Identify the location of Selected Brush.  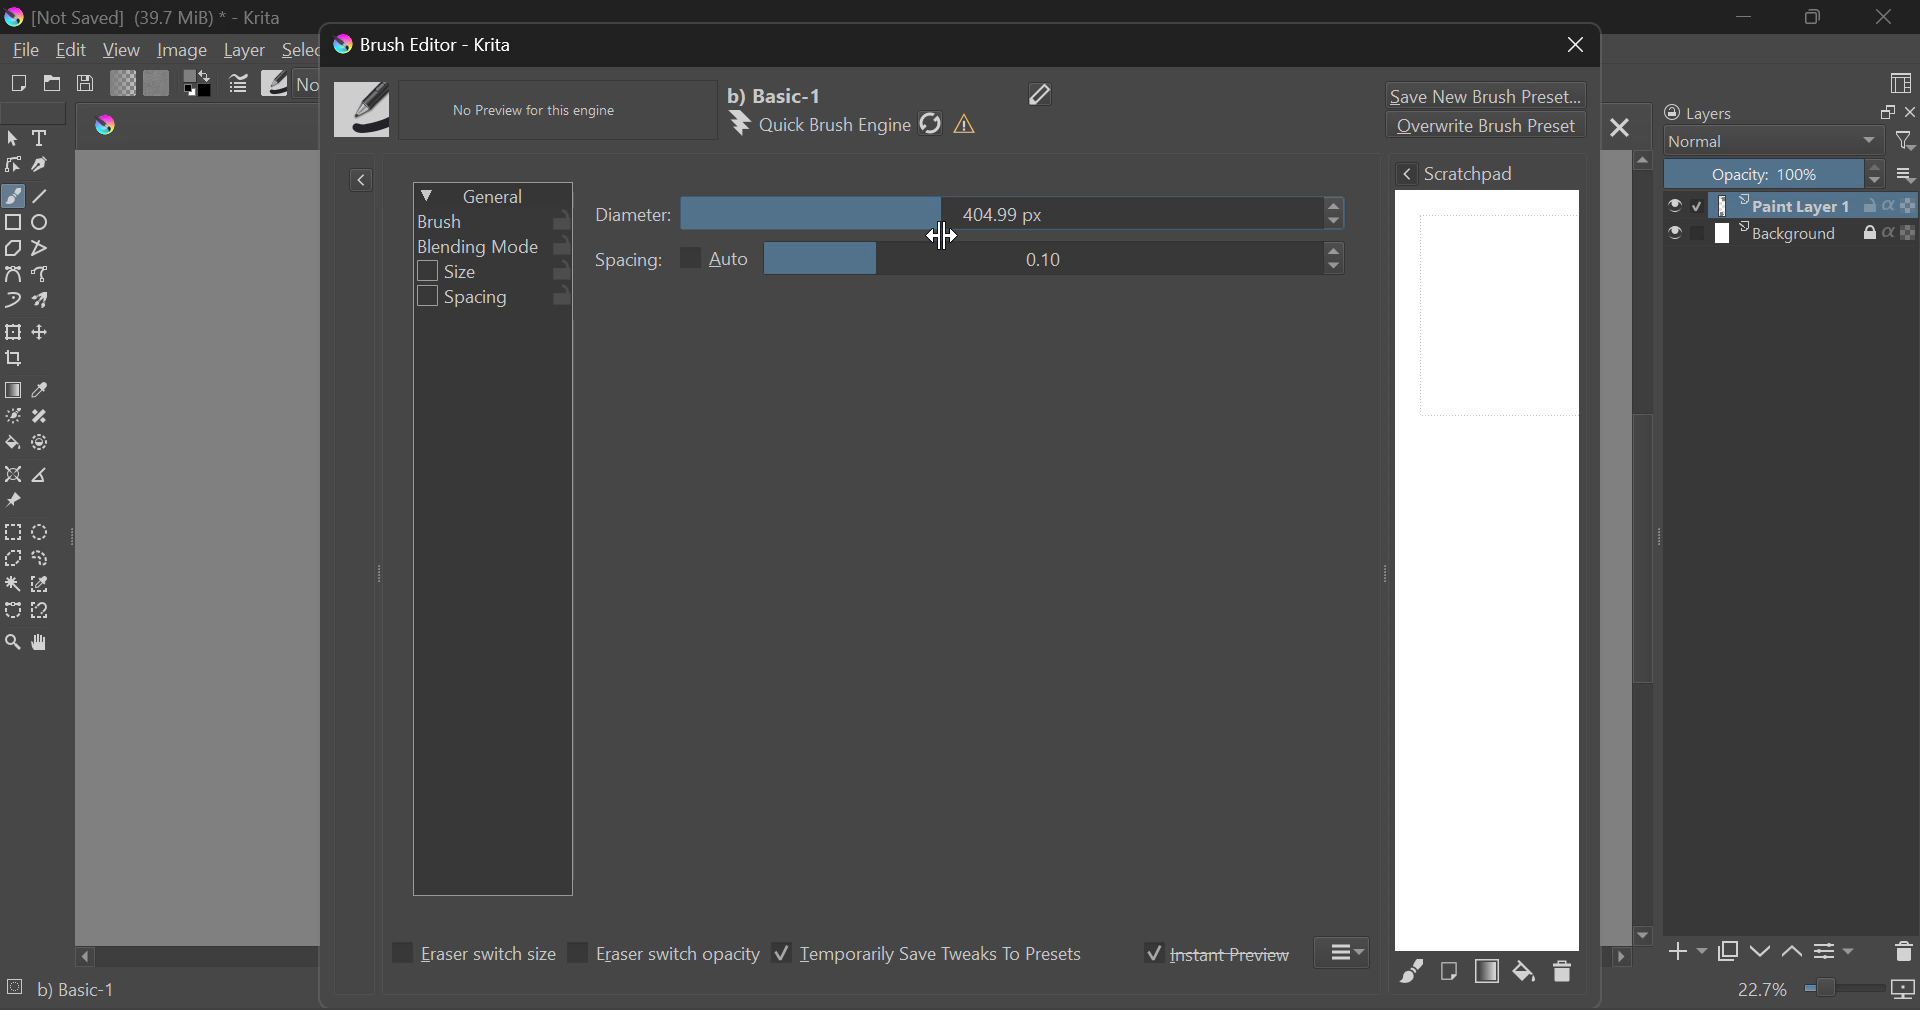
(779, 94).